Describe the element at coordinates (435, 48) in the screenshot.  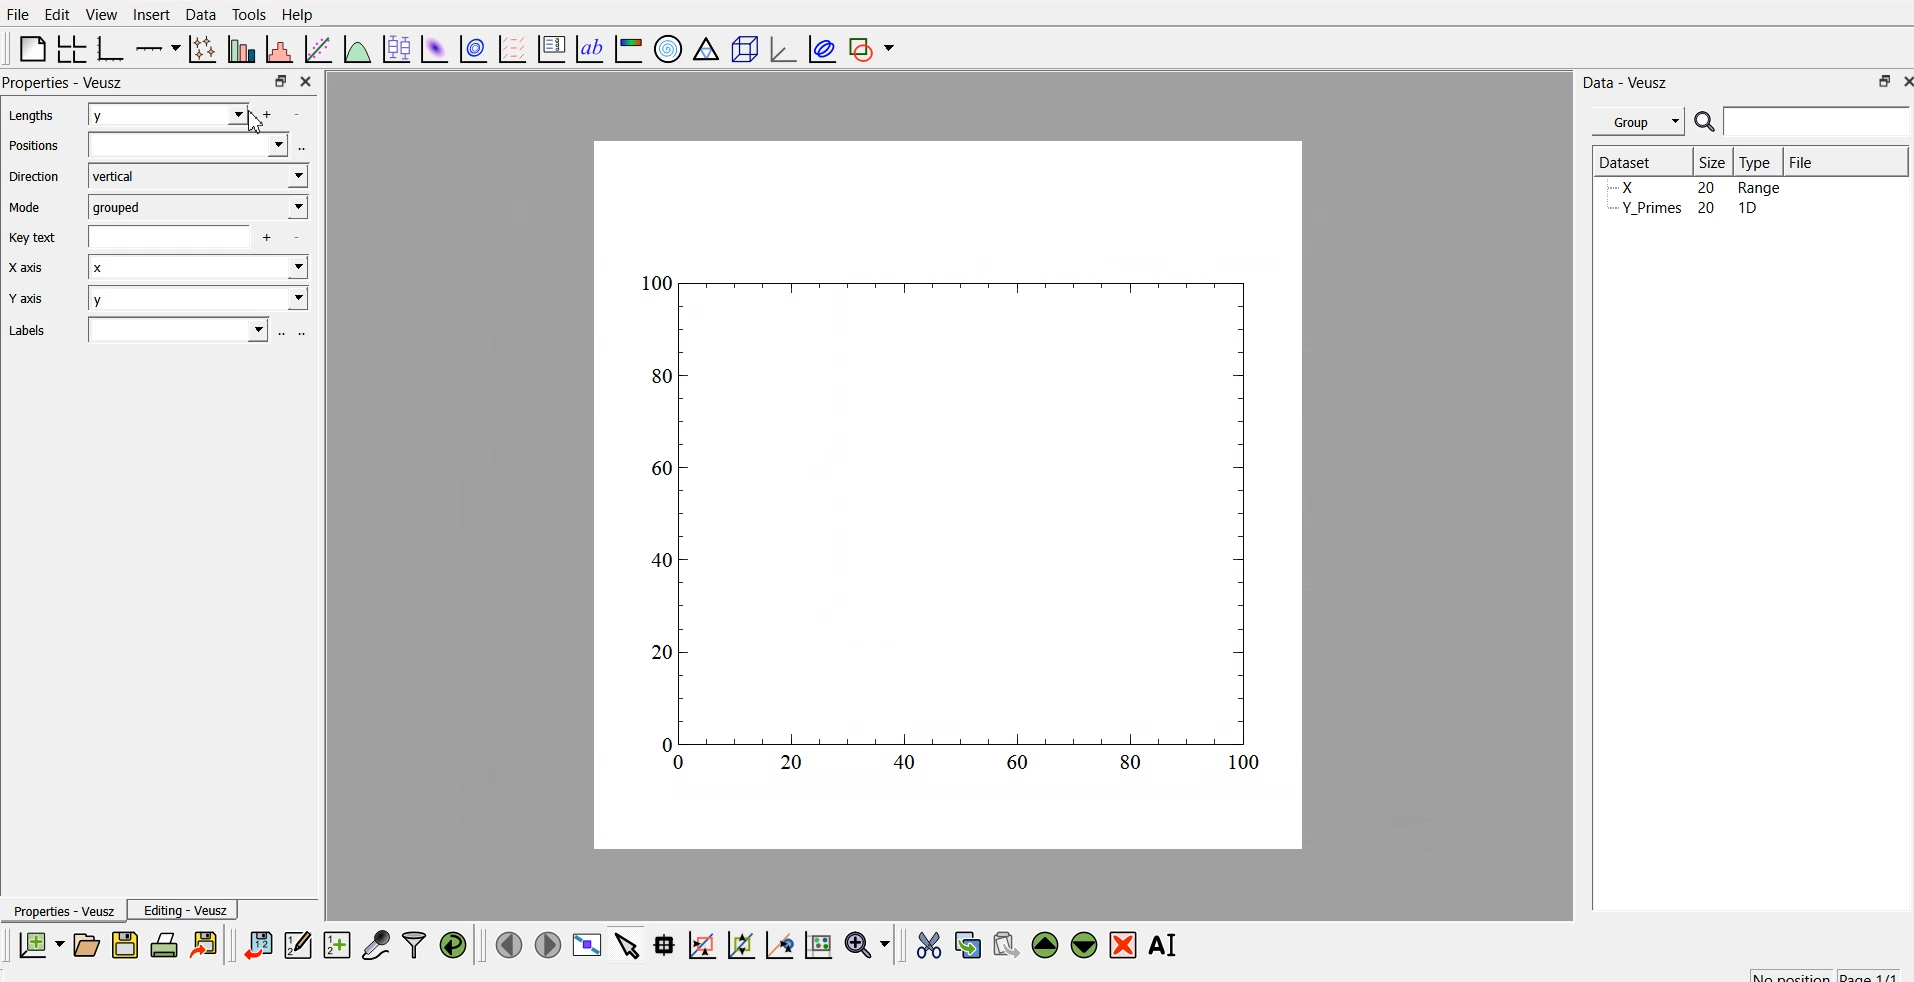
I see `plot dataset` at that location.